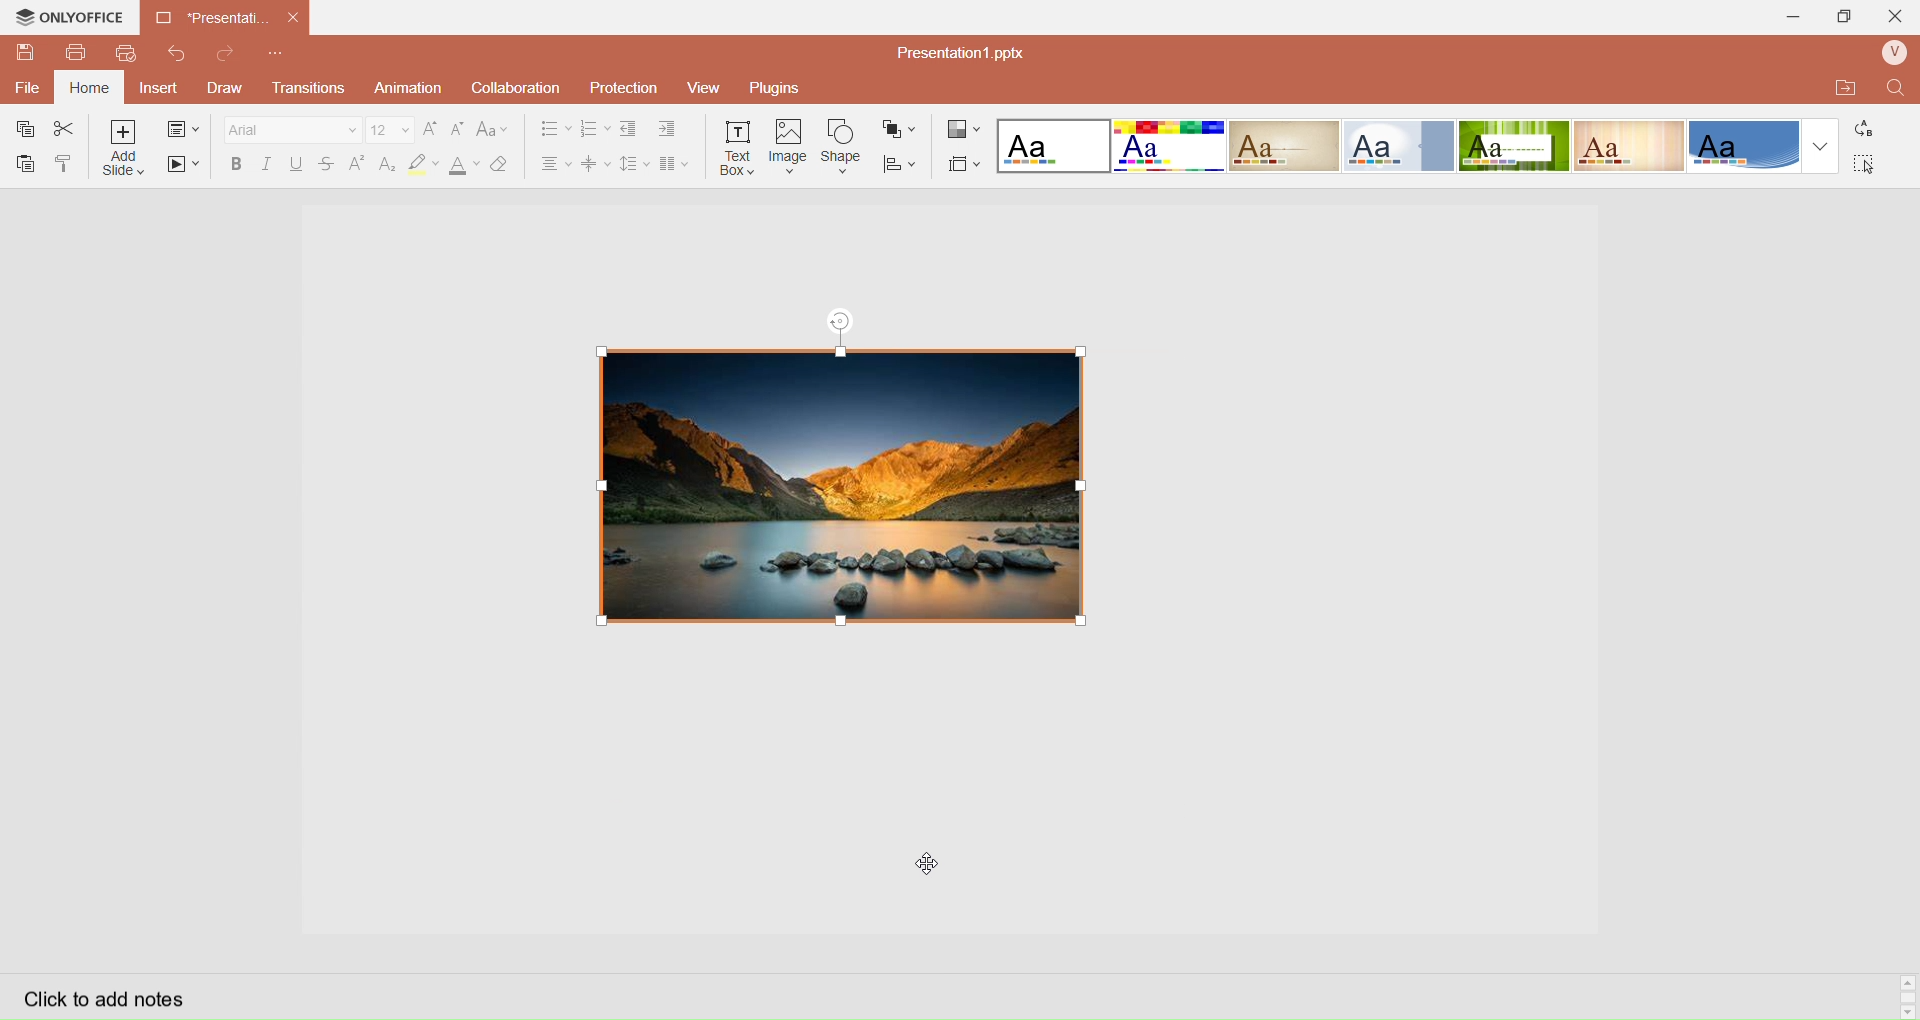 This screenshot has width=1920, height=1020. What do you see at coordinates (626, 88) in the screenshot?
I see `Protection` at bounding box center [626, 88].